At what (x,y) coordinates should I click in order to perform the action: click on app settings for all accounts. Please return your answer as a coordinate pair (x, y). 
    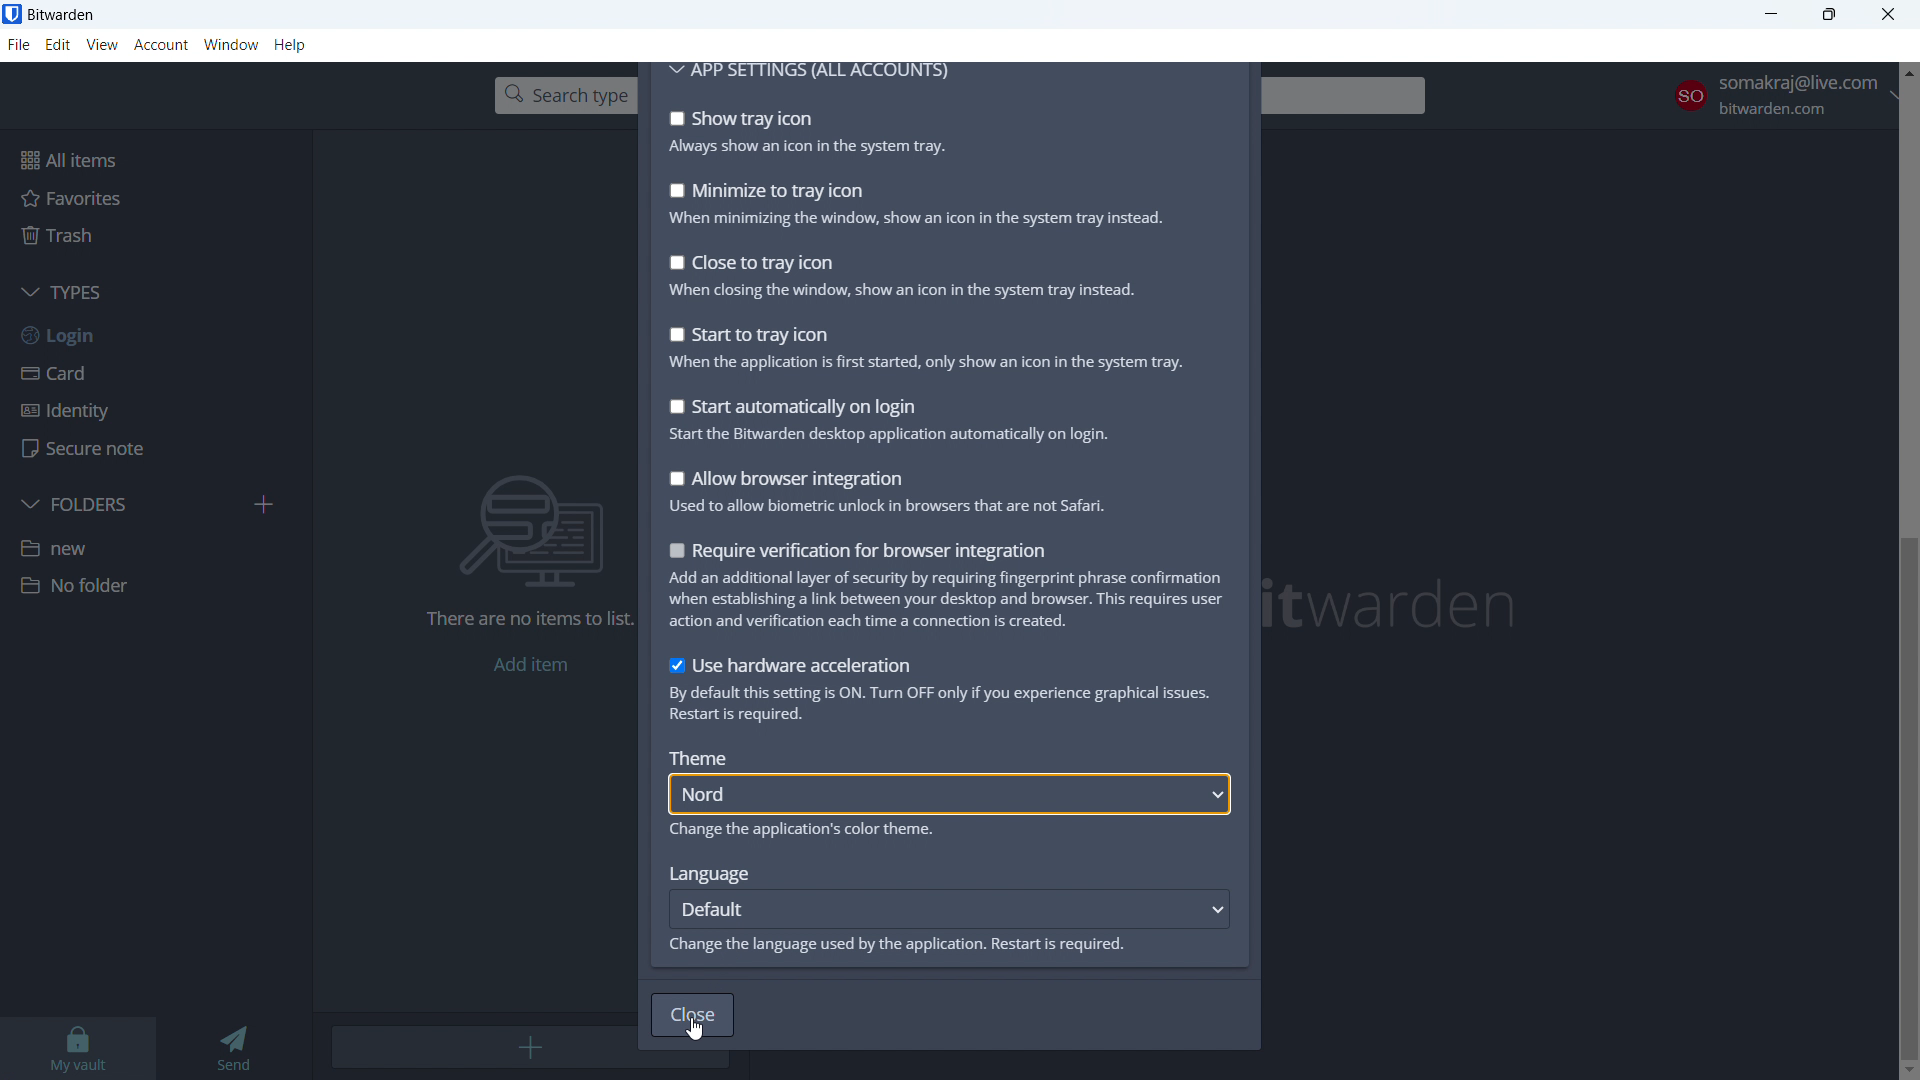
    Looking at the image, I should click on (810, 76).